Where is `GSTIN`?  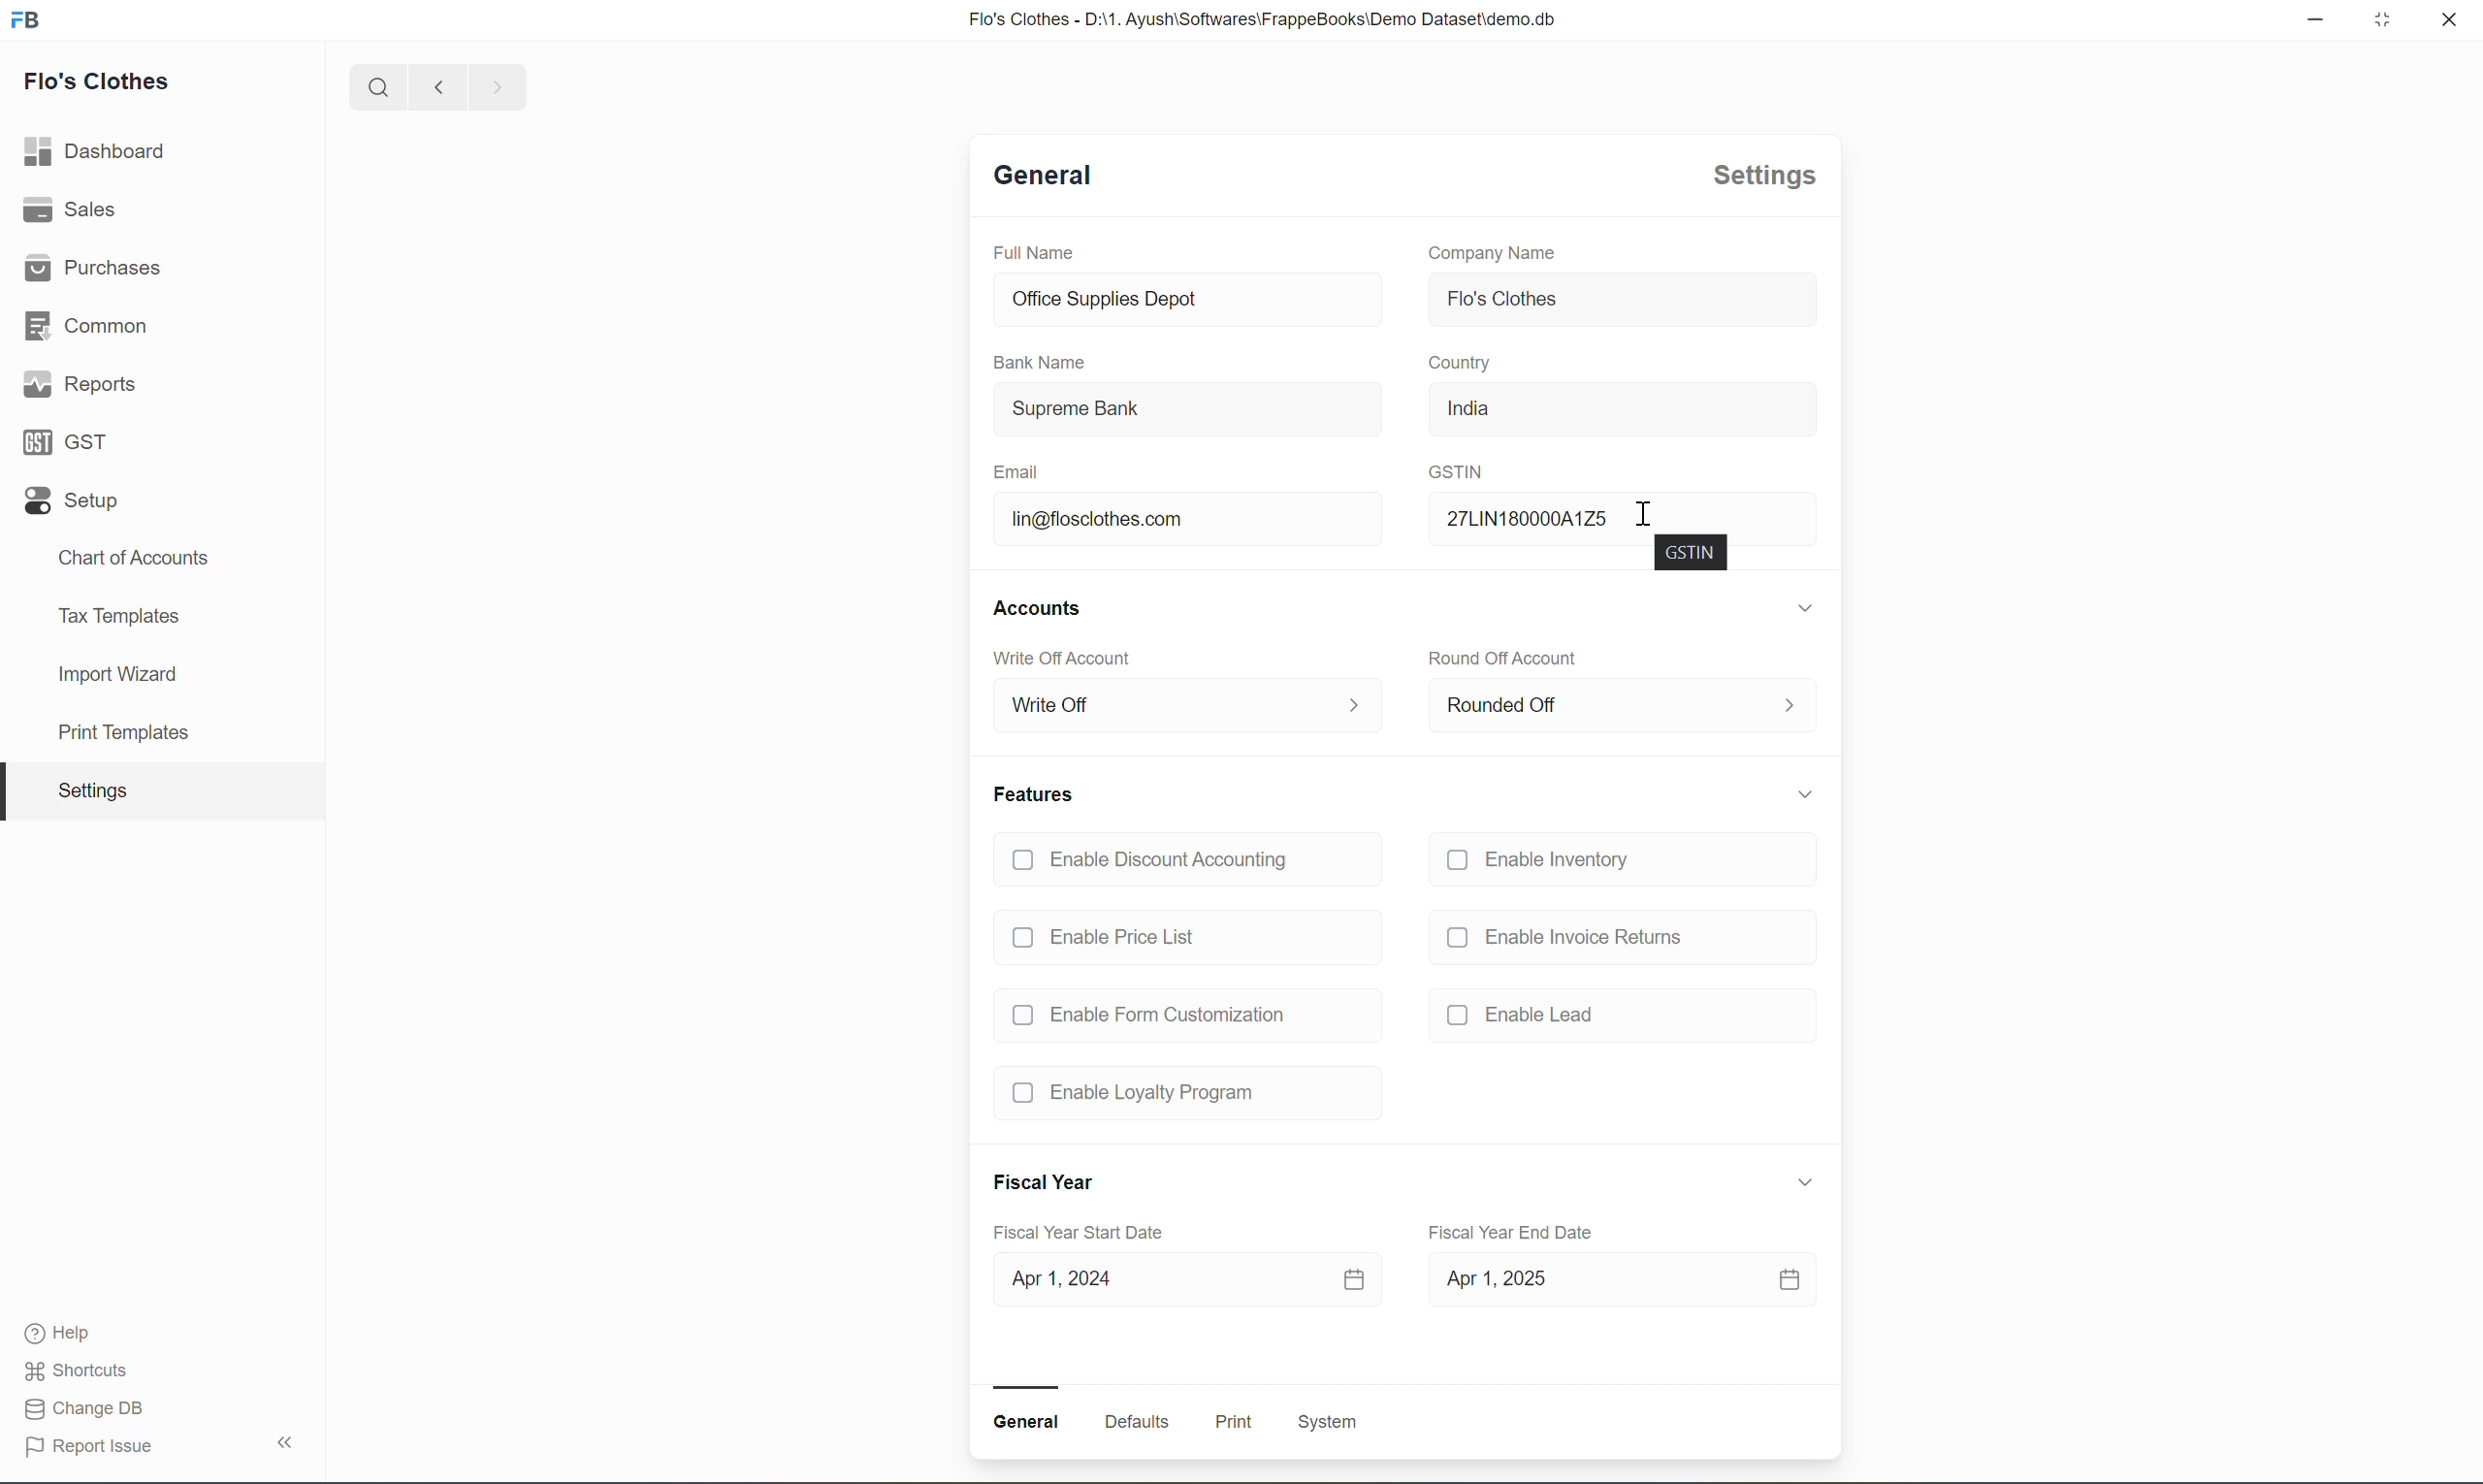 GSTIN is located at coordinates (1691, 552).